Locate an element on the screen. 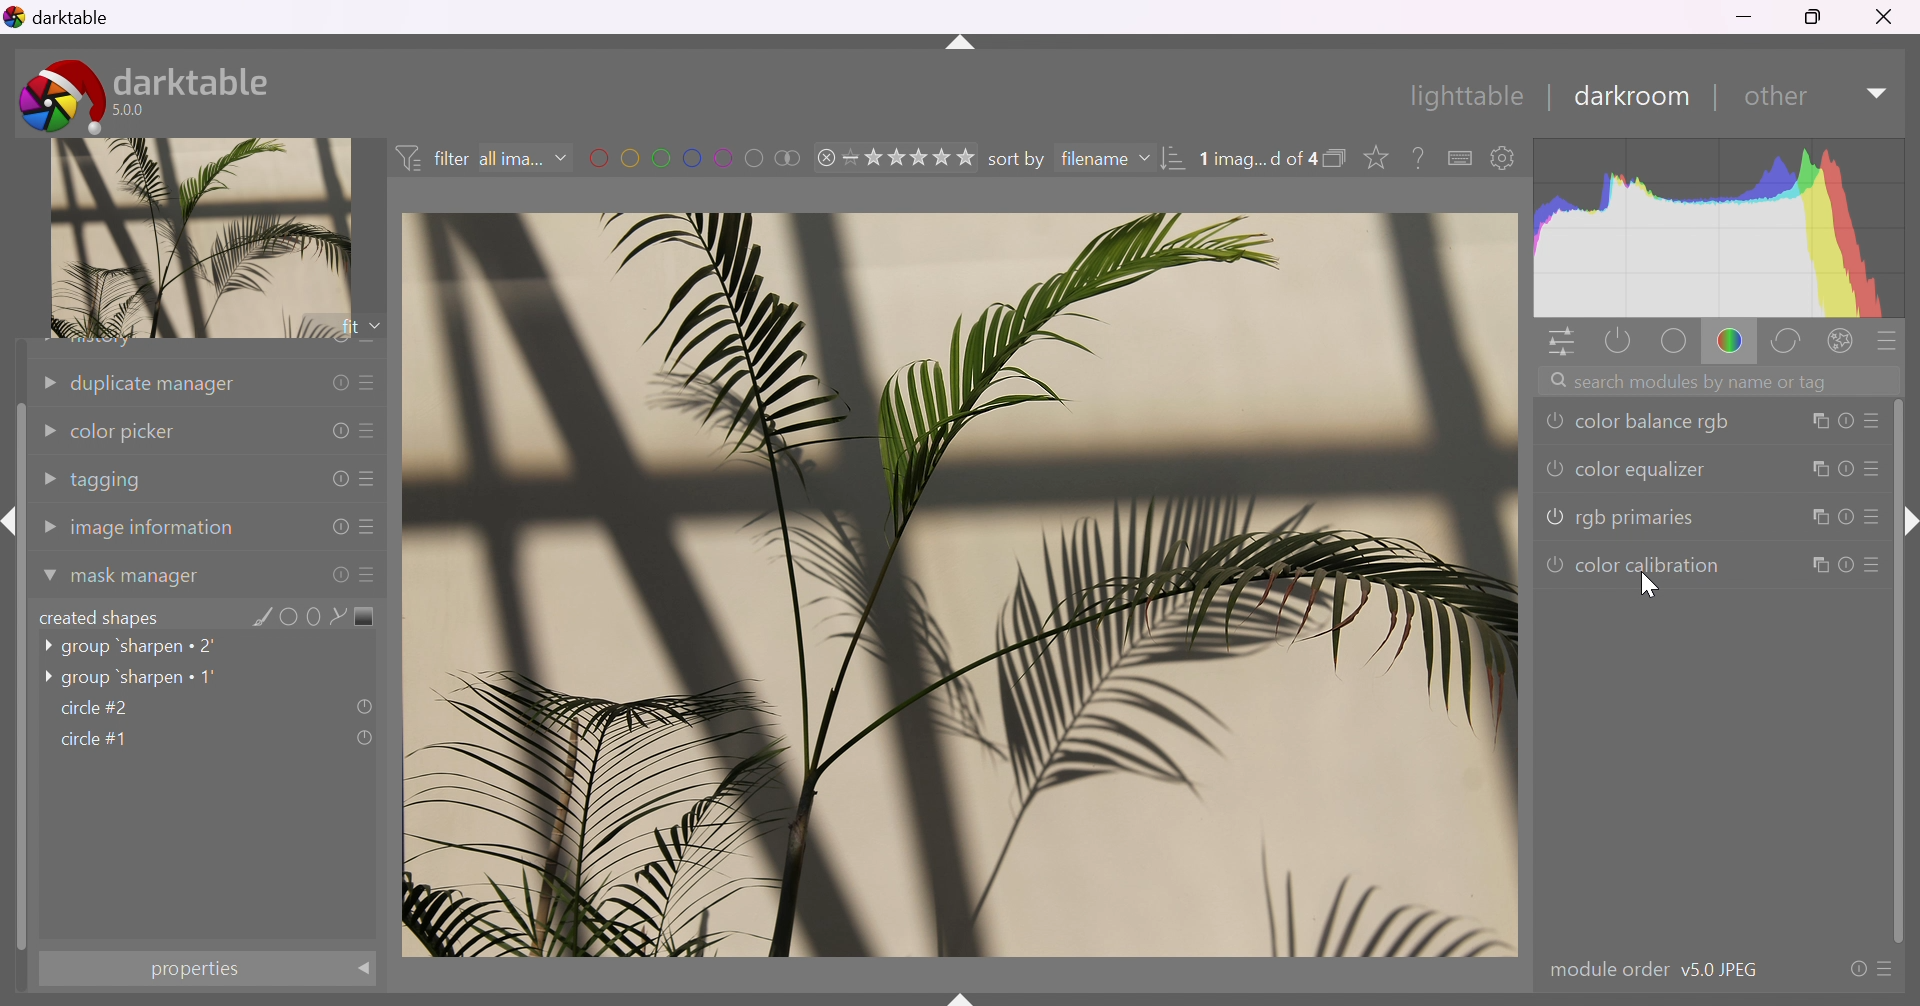  color calibration is located at coordinates (1712, 566).